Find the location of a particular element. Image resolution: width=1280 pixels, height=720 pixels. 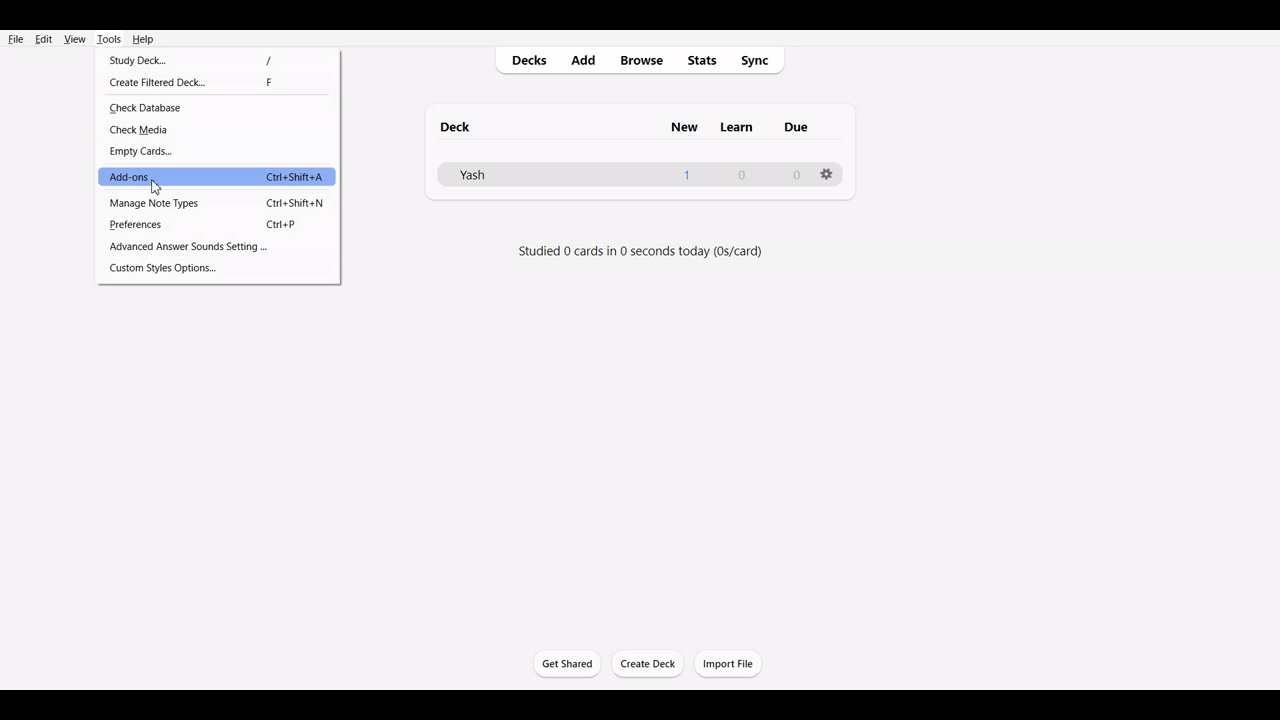

File is located at coordinates (16, 38).